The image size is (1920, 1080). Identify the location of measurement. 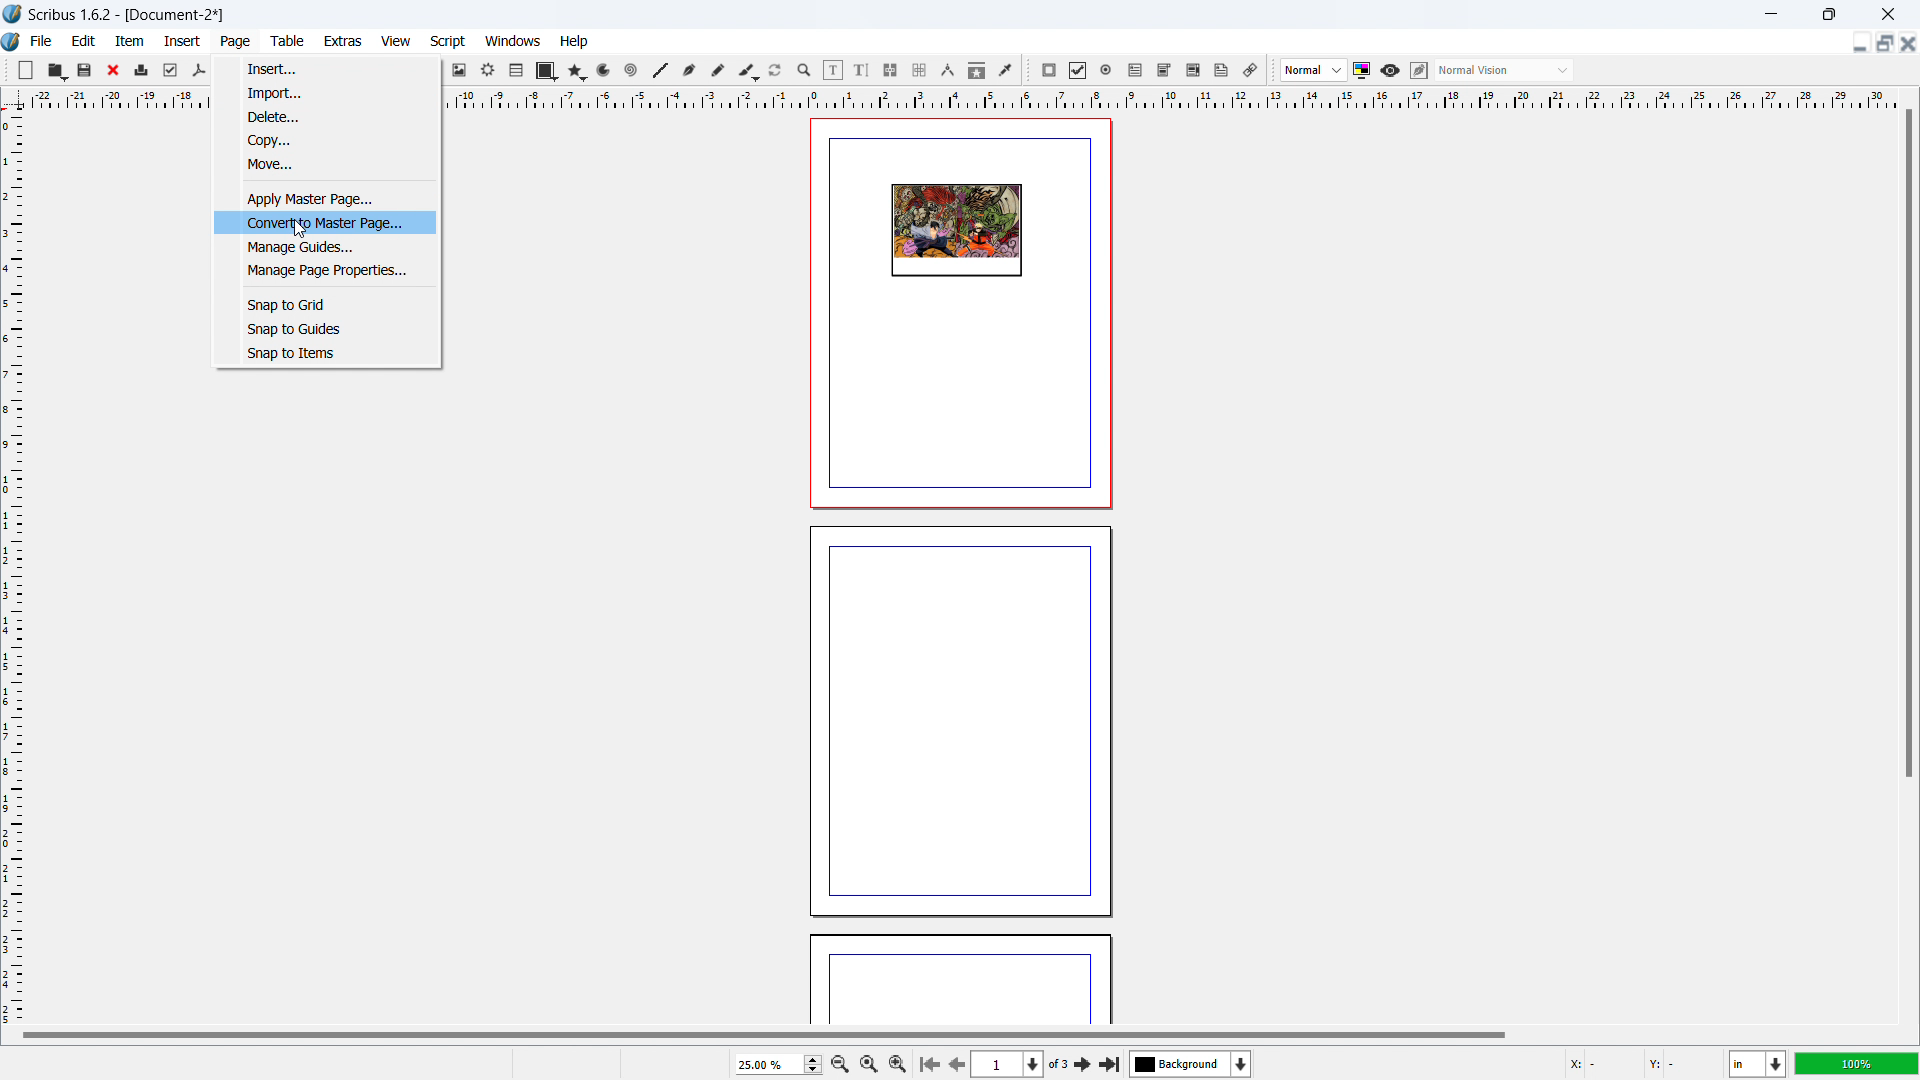
(947, 71).